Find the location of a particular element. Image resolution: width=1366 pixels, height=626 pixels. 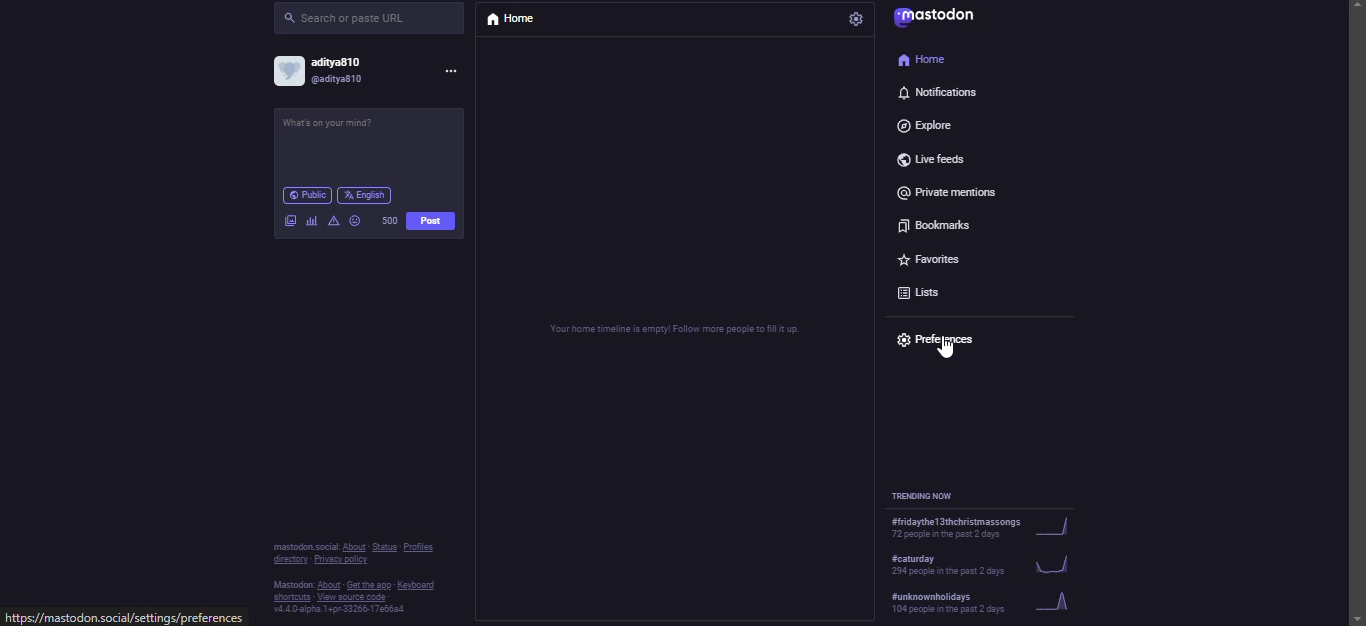

notifications is located at coordinates (939, 92).